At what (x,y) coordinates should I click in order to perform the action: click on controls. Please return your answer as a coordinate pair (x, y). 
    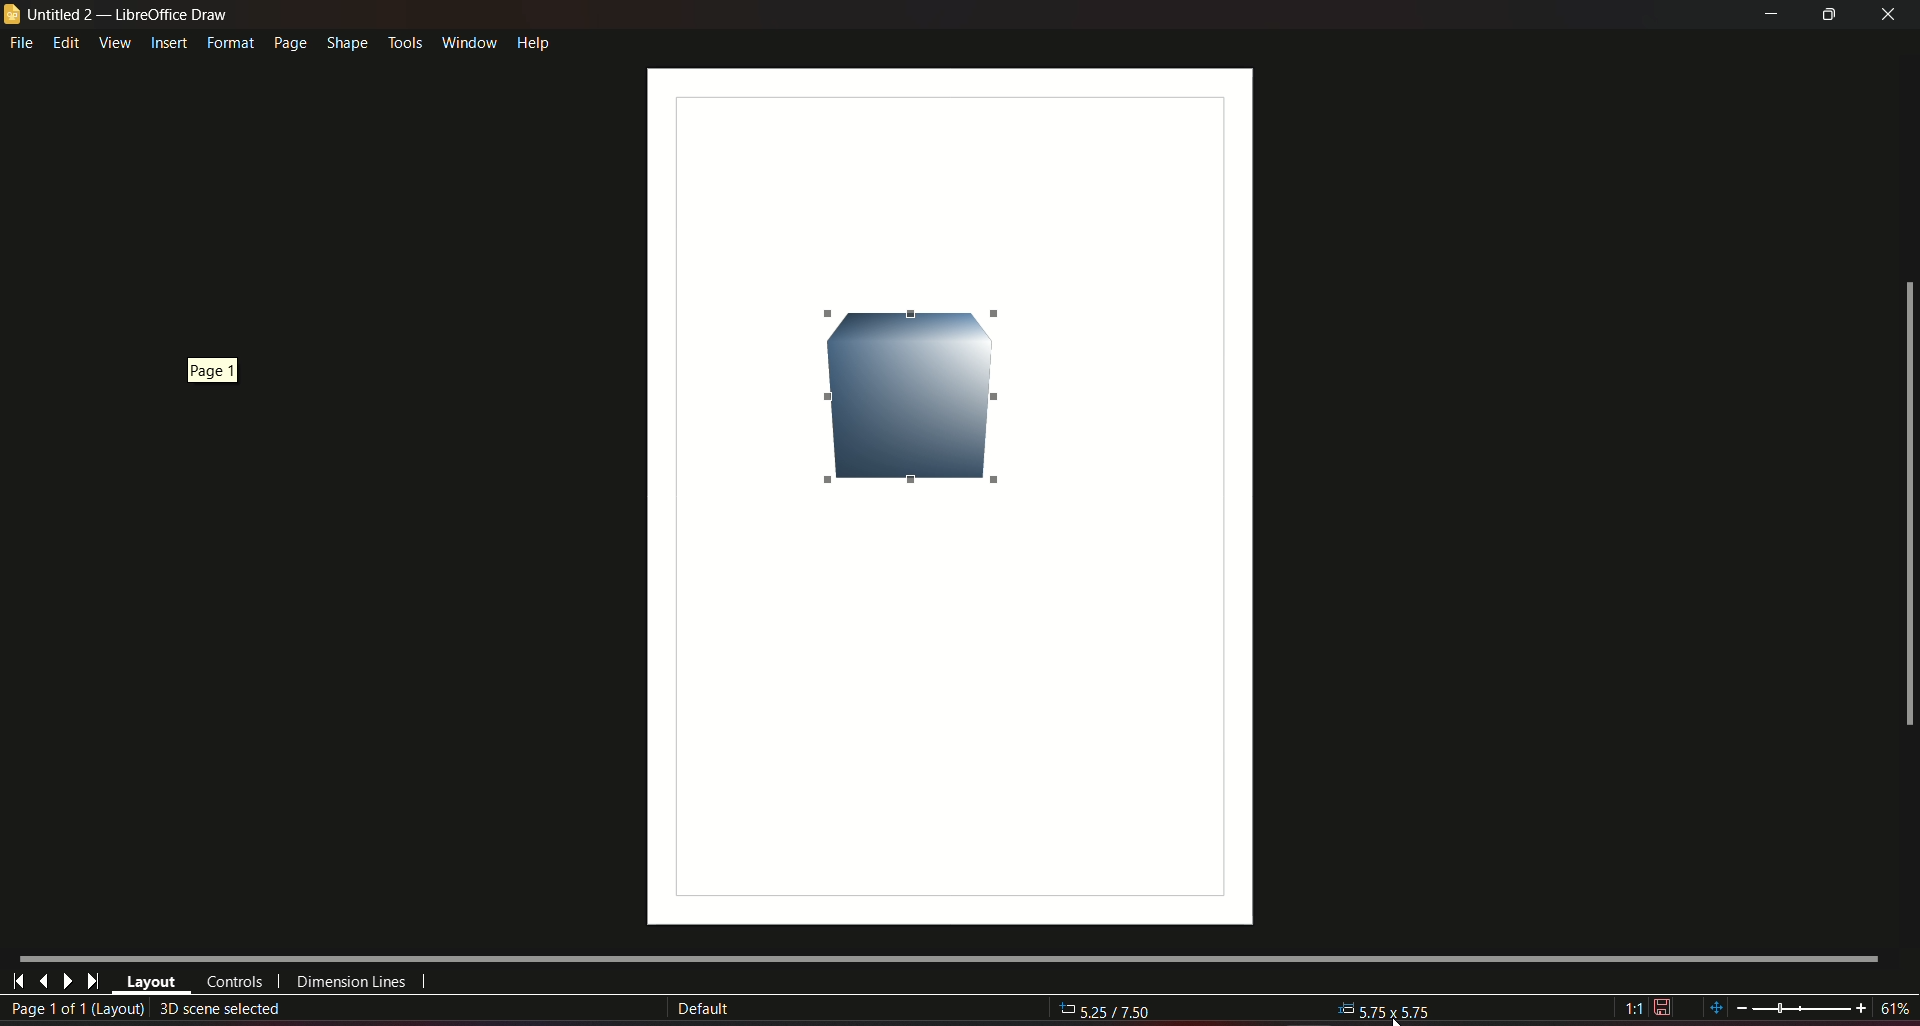
    Looking at the image, I should click on (233, 982).